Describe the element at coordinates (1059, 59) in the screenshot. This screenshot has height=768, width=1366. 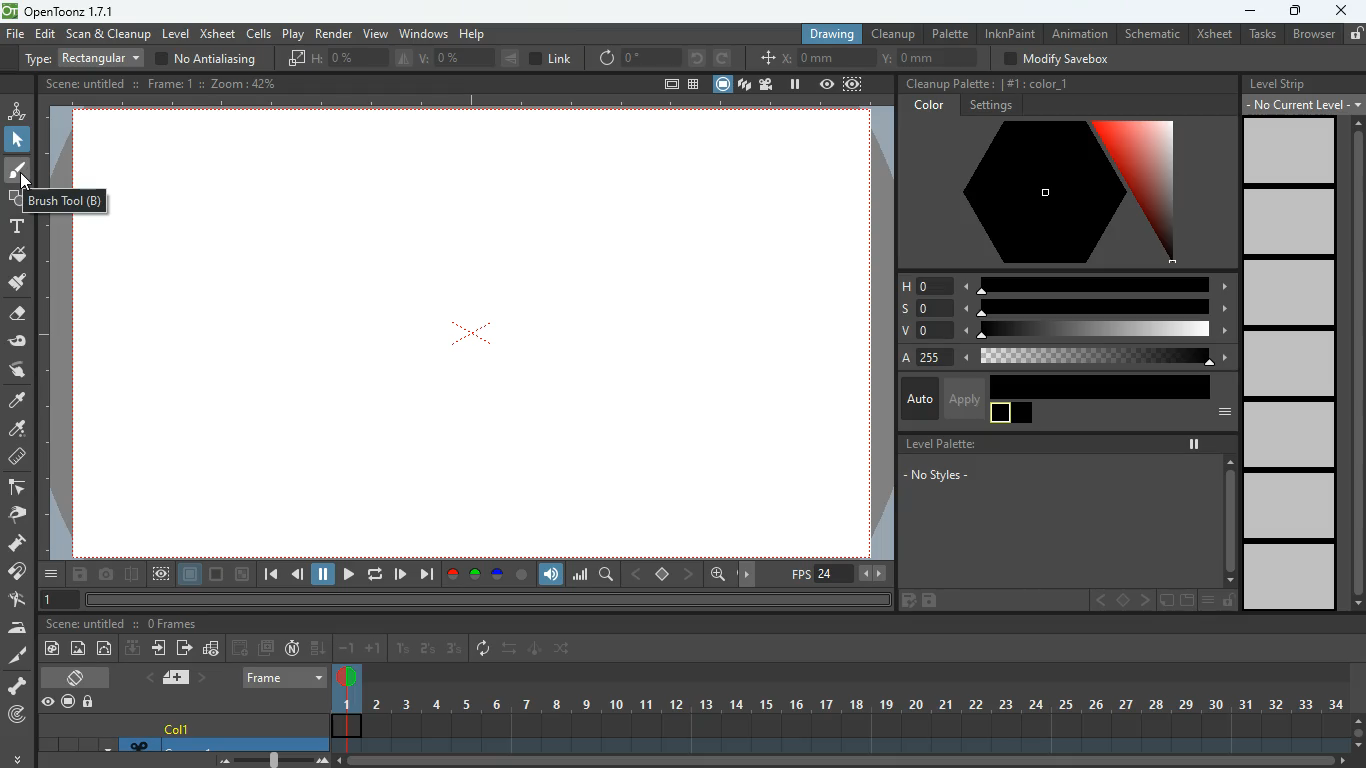
I see `modify savebox` at that location.